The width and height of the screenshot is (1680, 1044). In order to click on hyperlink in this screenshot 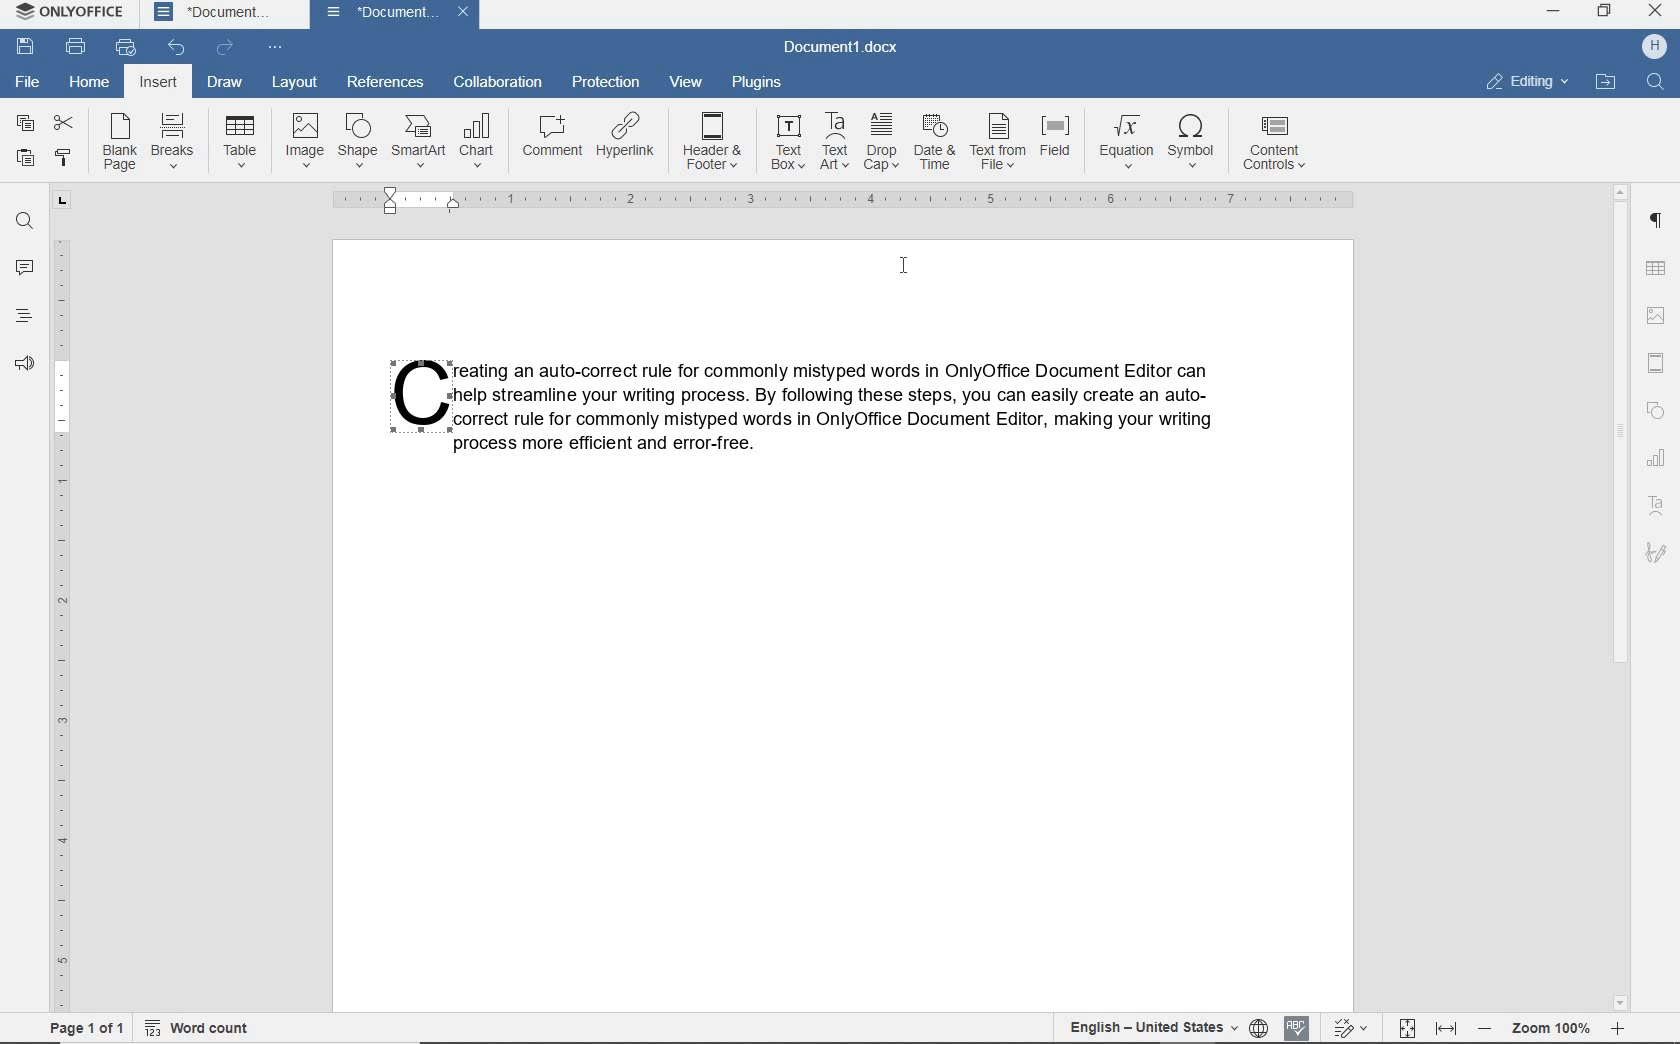, I will do `click(631, 142)`.